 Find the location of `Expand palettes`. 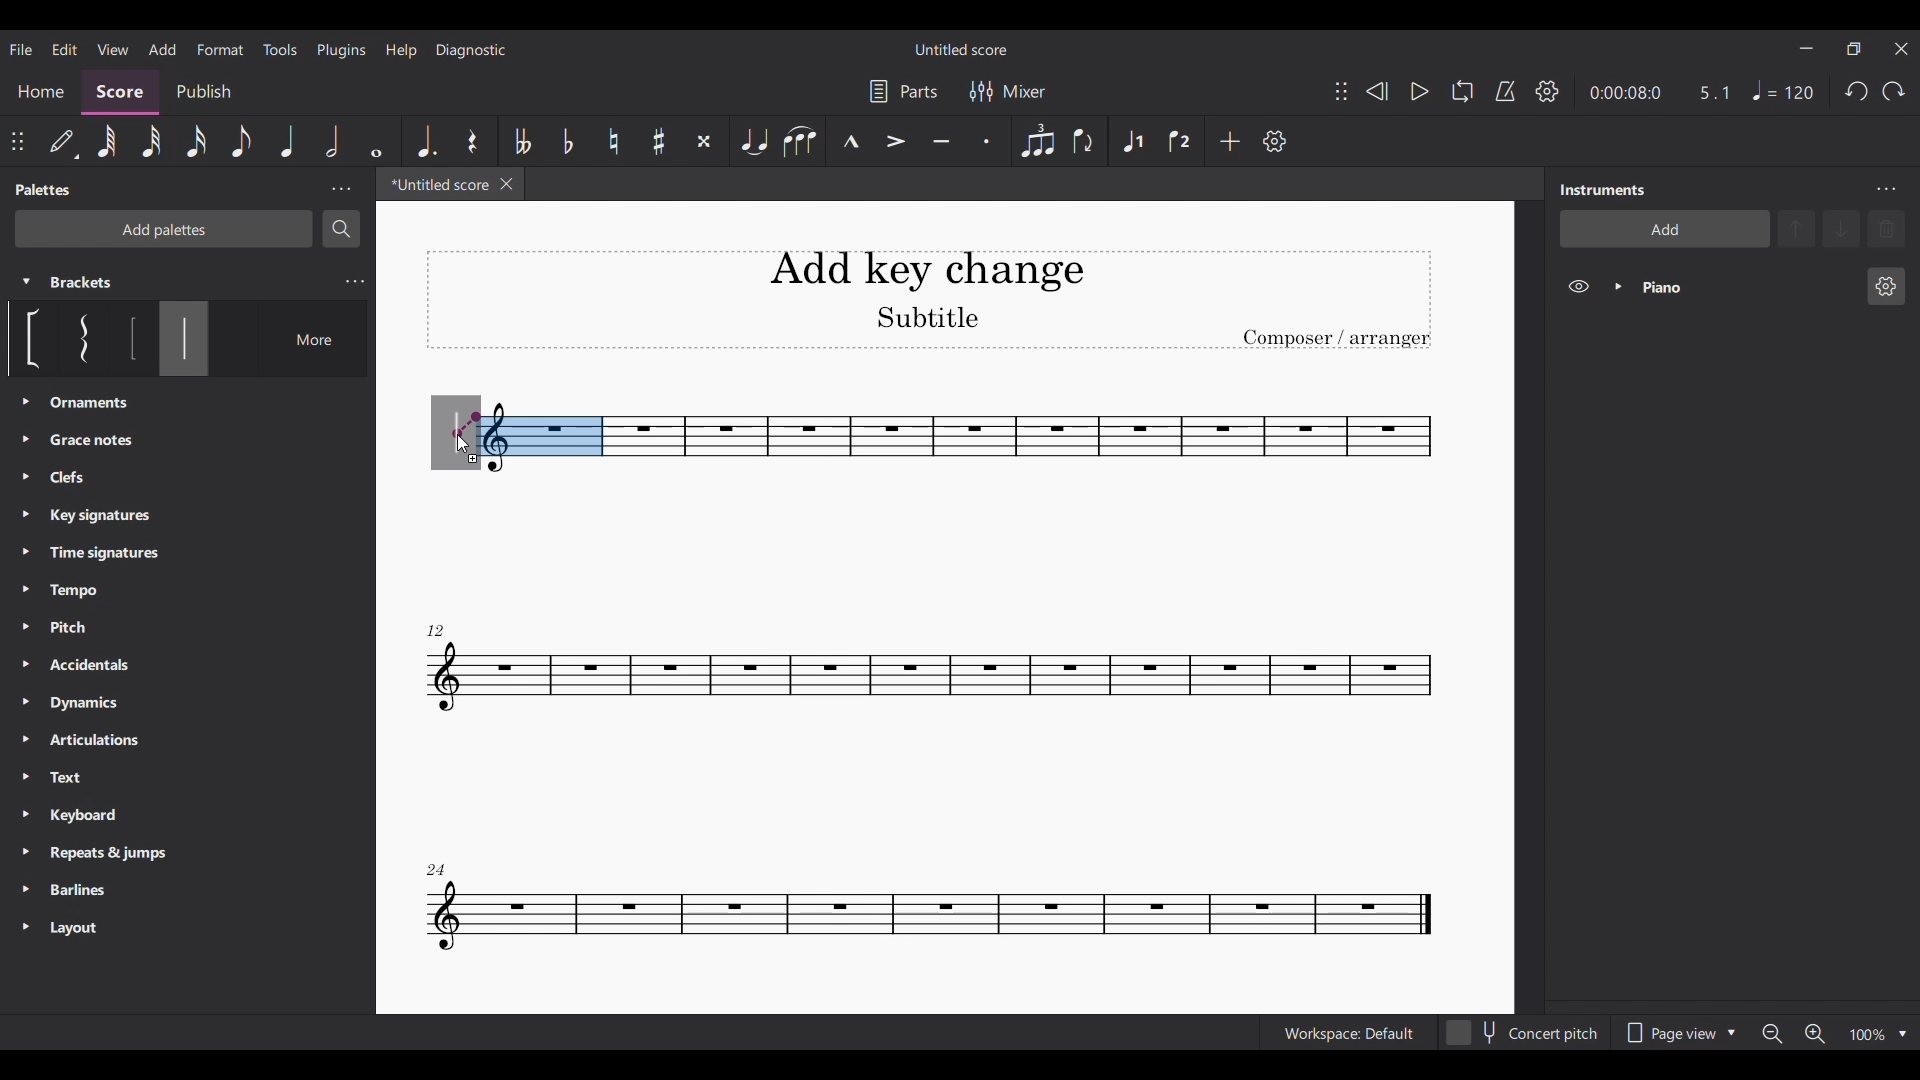

Expand palettes is located at coordinates (26, 664).